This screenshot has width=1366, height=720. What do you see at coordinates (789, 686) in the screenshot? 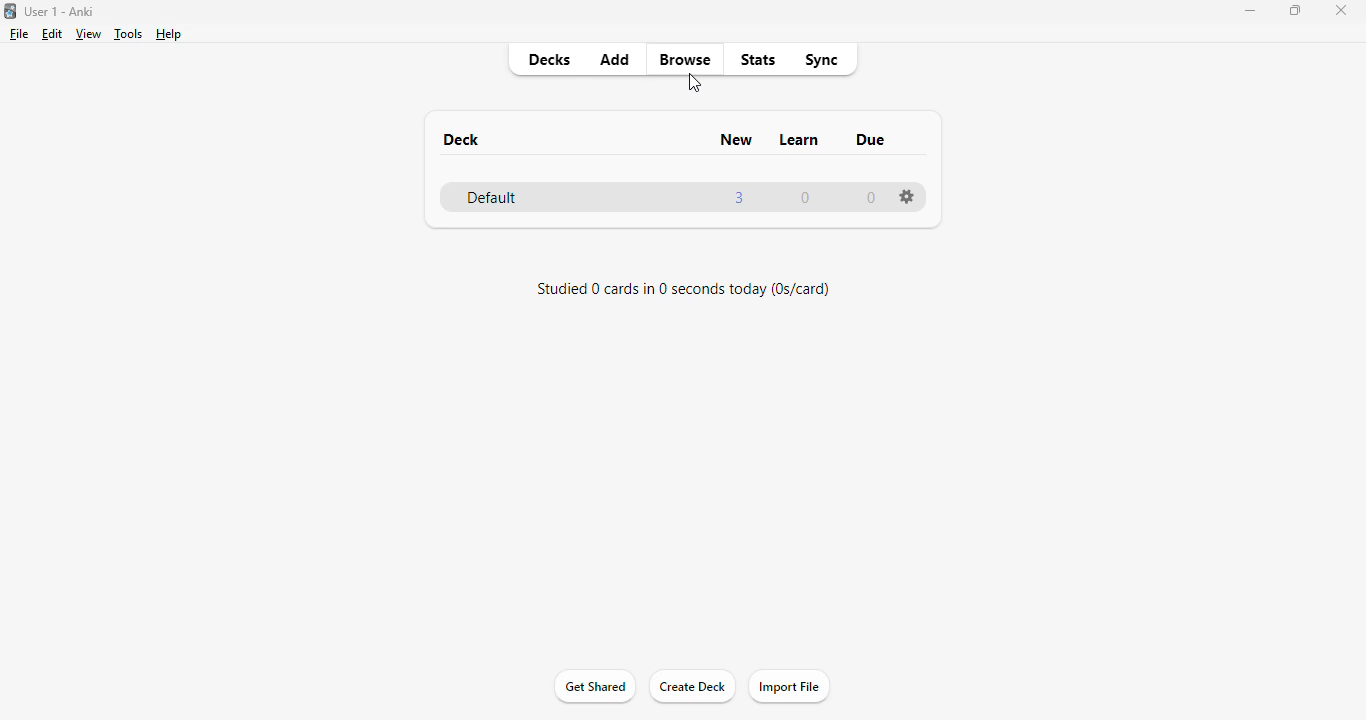
I see `import file` at bounding box center [789, 686].